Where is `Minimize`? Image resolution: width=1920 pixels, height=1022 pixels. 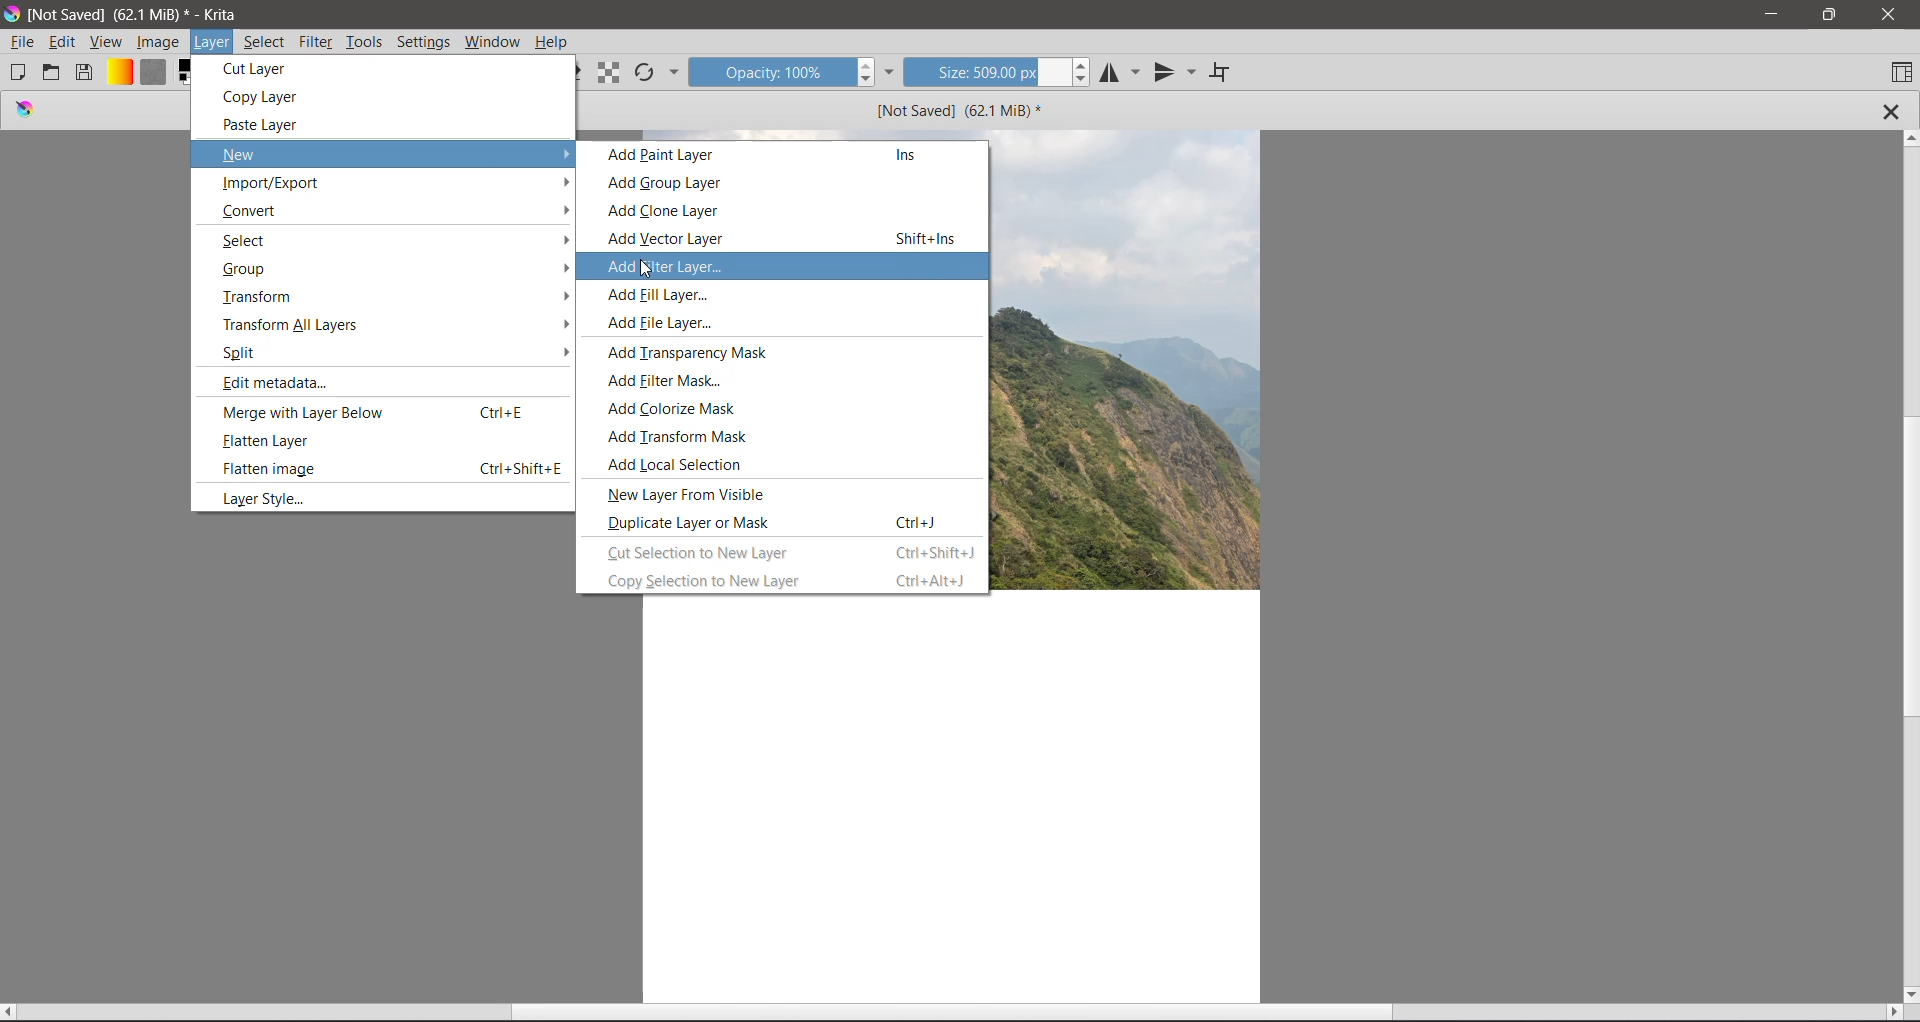 Minimize is located at coordinates (1767, 12).